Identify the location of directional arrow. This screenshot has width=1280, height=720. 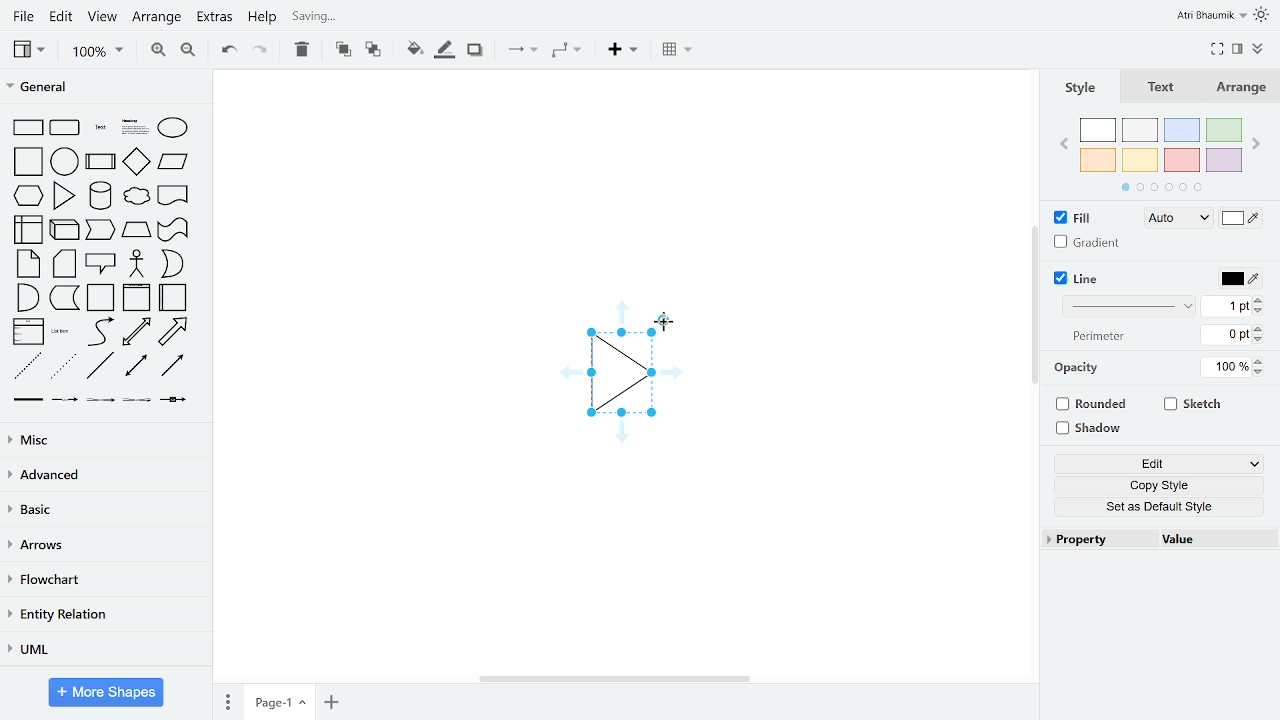
(173, 367).